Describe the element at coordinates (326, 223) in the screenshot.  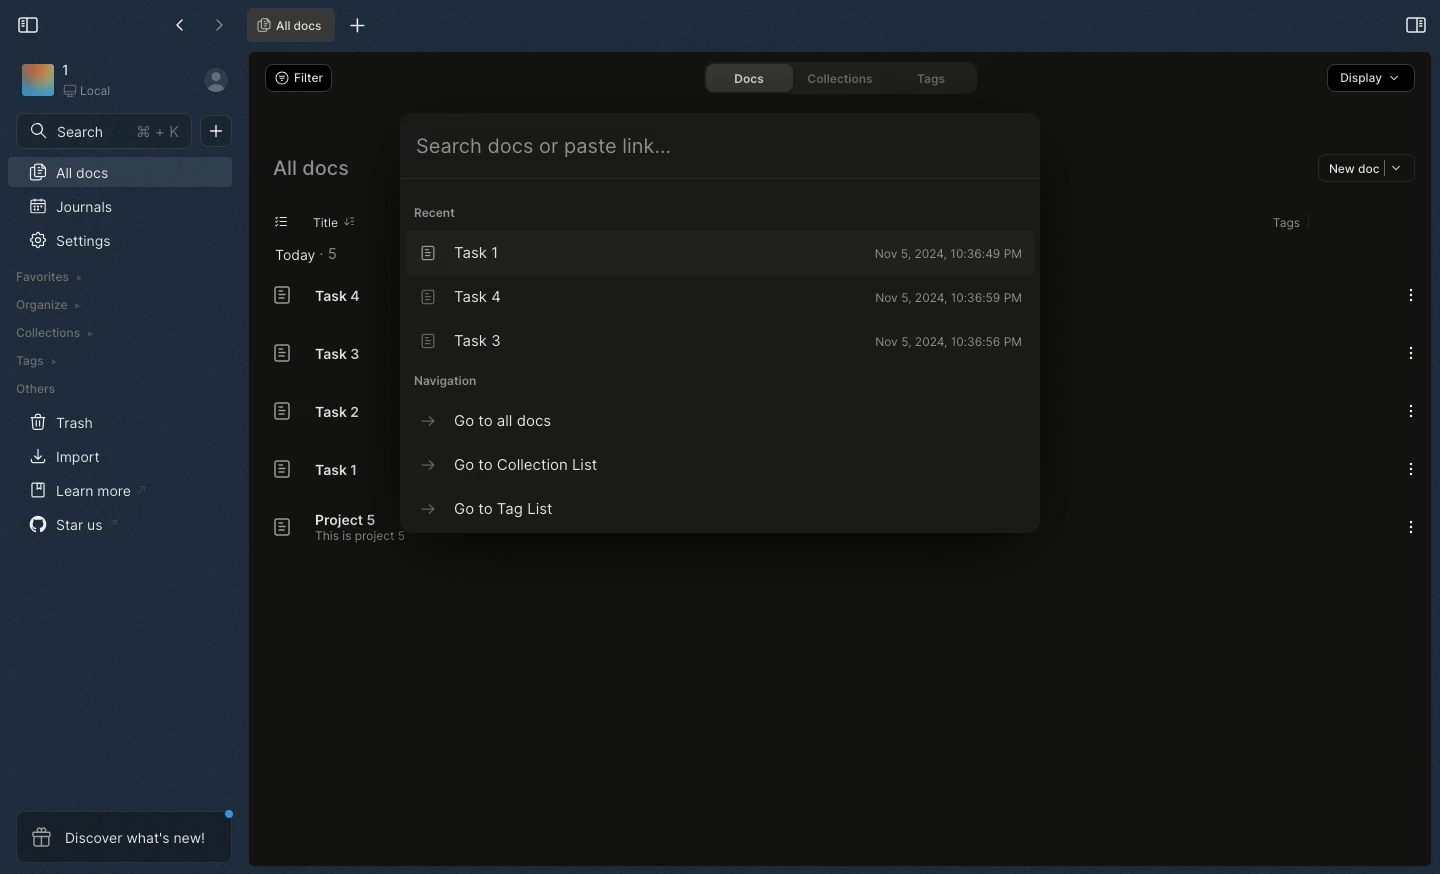
I see `Title` at that location.